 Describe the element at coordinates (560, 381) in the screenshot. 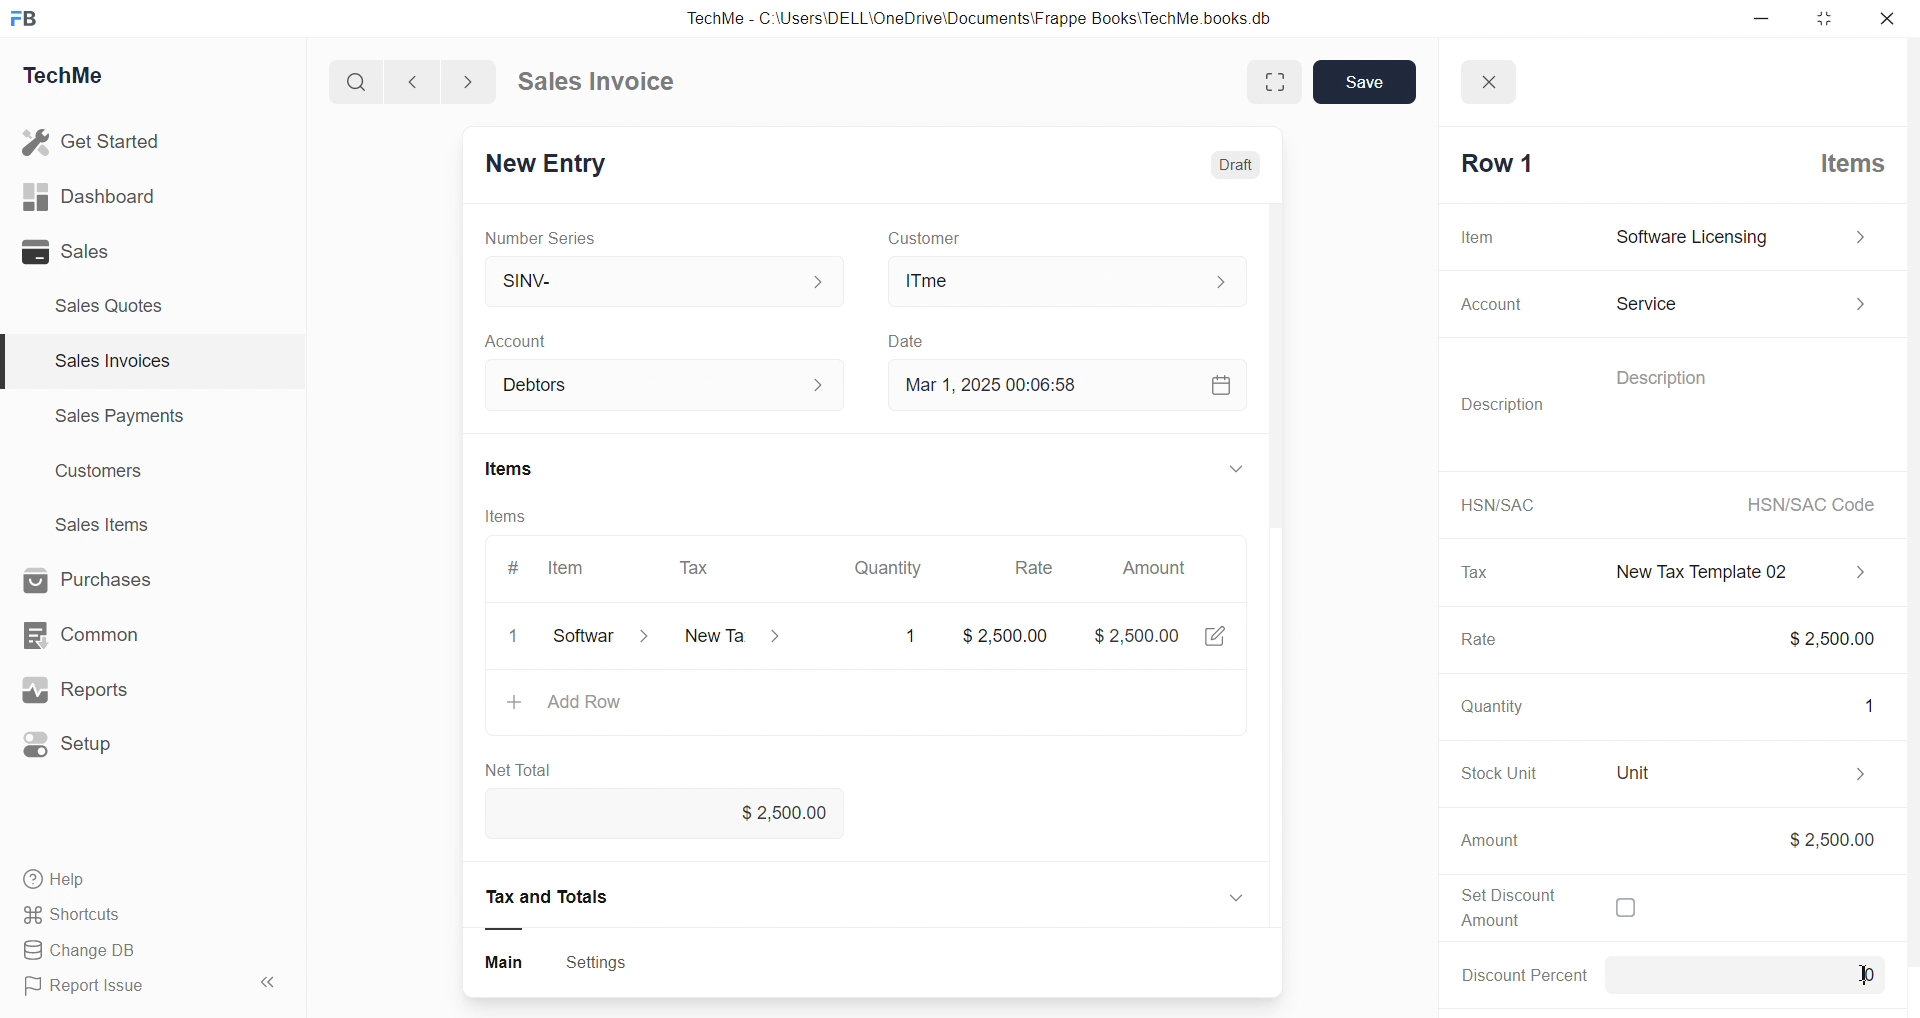

I see `Account` at that location.